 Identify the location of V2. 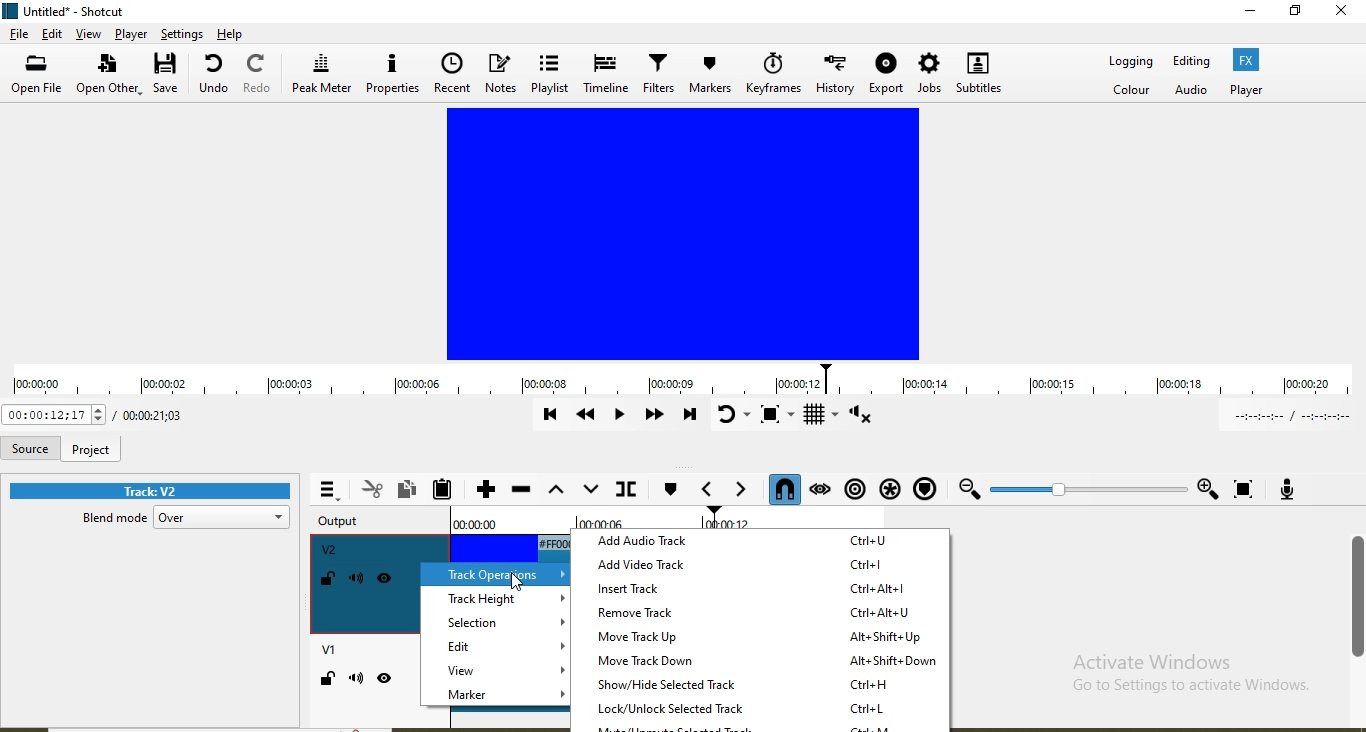
(330, 550).